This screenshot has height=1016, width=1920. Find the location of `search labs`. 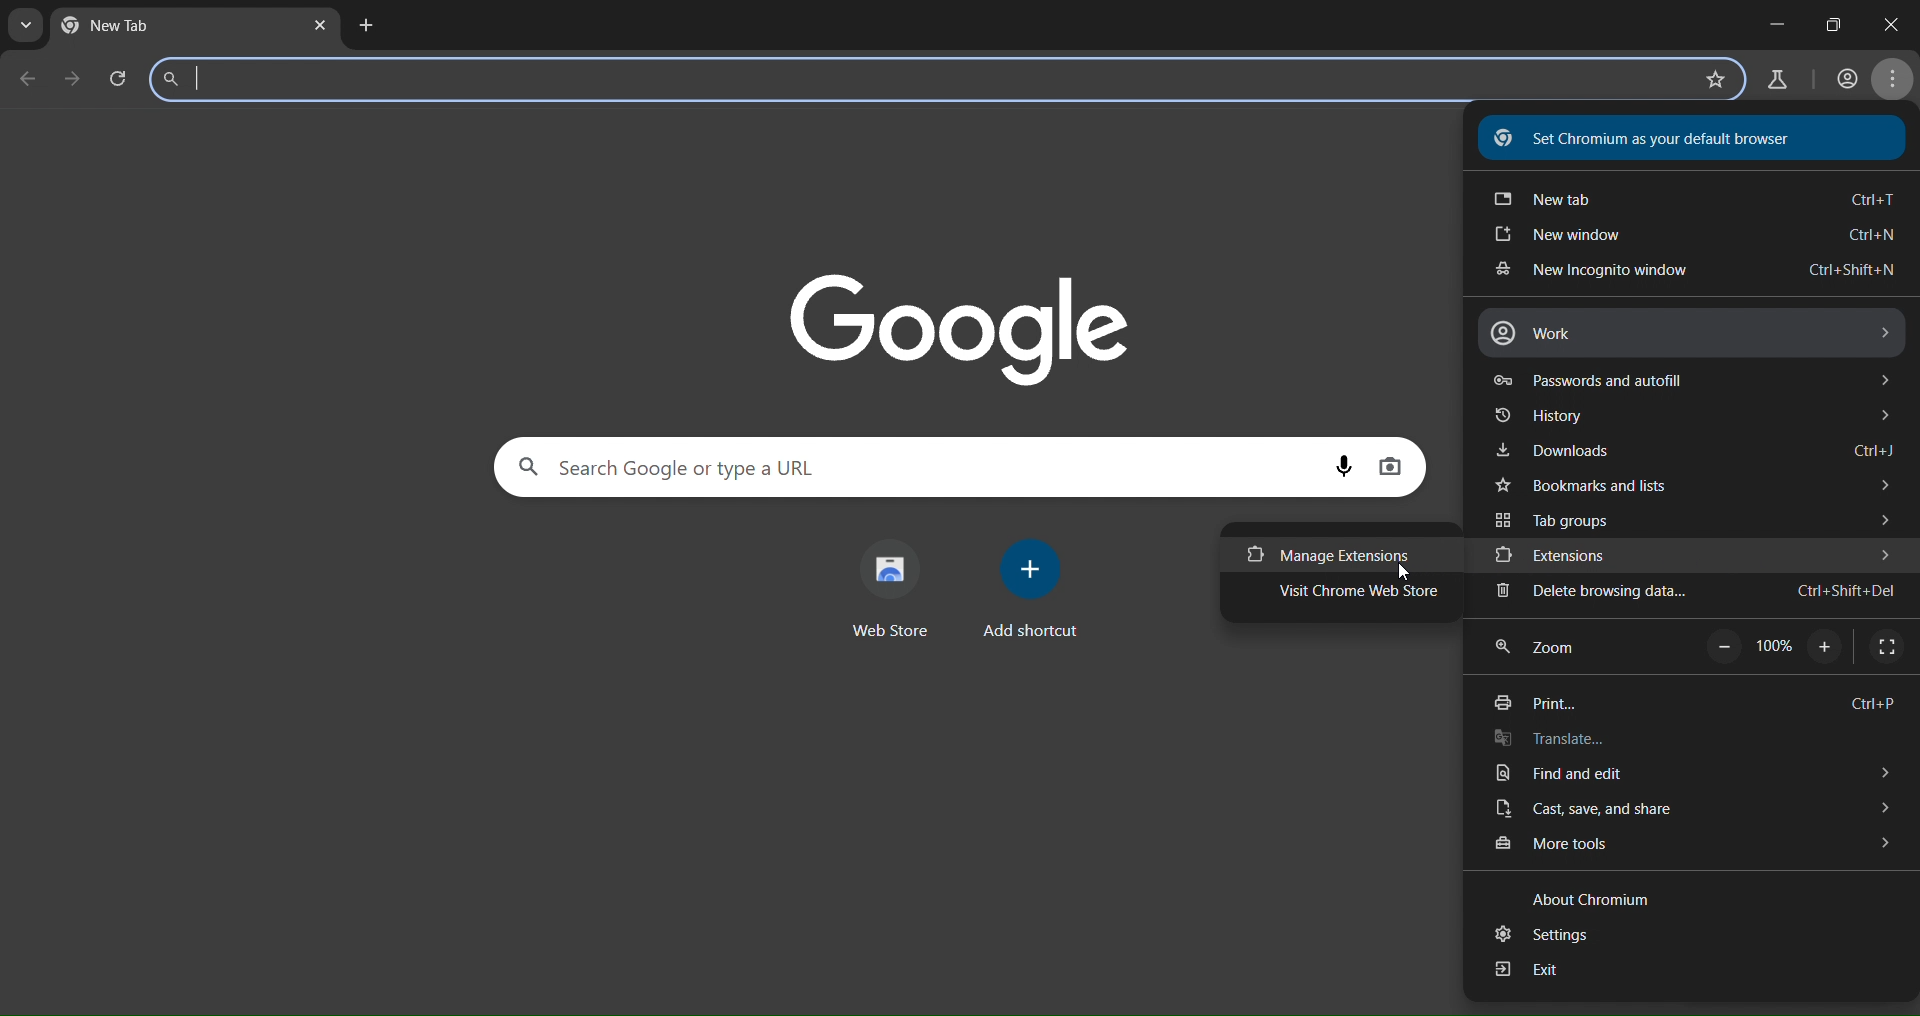

search labs is located at coordinates (925, 80).